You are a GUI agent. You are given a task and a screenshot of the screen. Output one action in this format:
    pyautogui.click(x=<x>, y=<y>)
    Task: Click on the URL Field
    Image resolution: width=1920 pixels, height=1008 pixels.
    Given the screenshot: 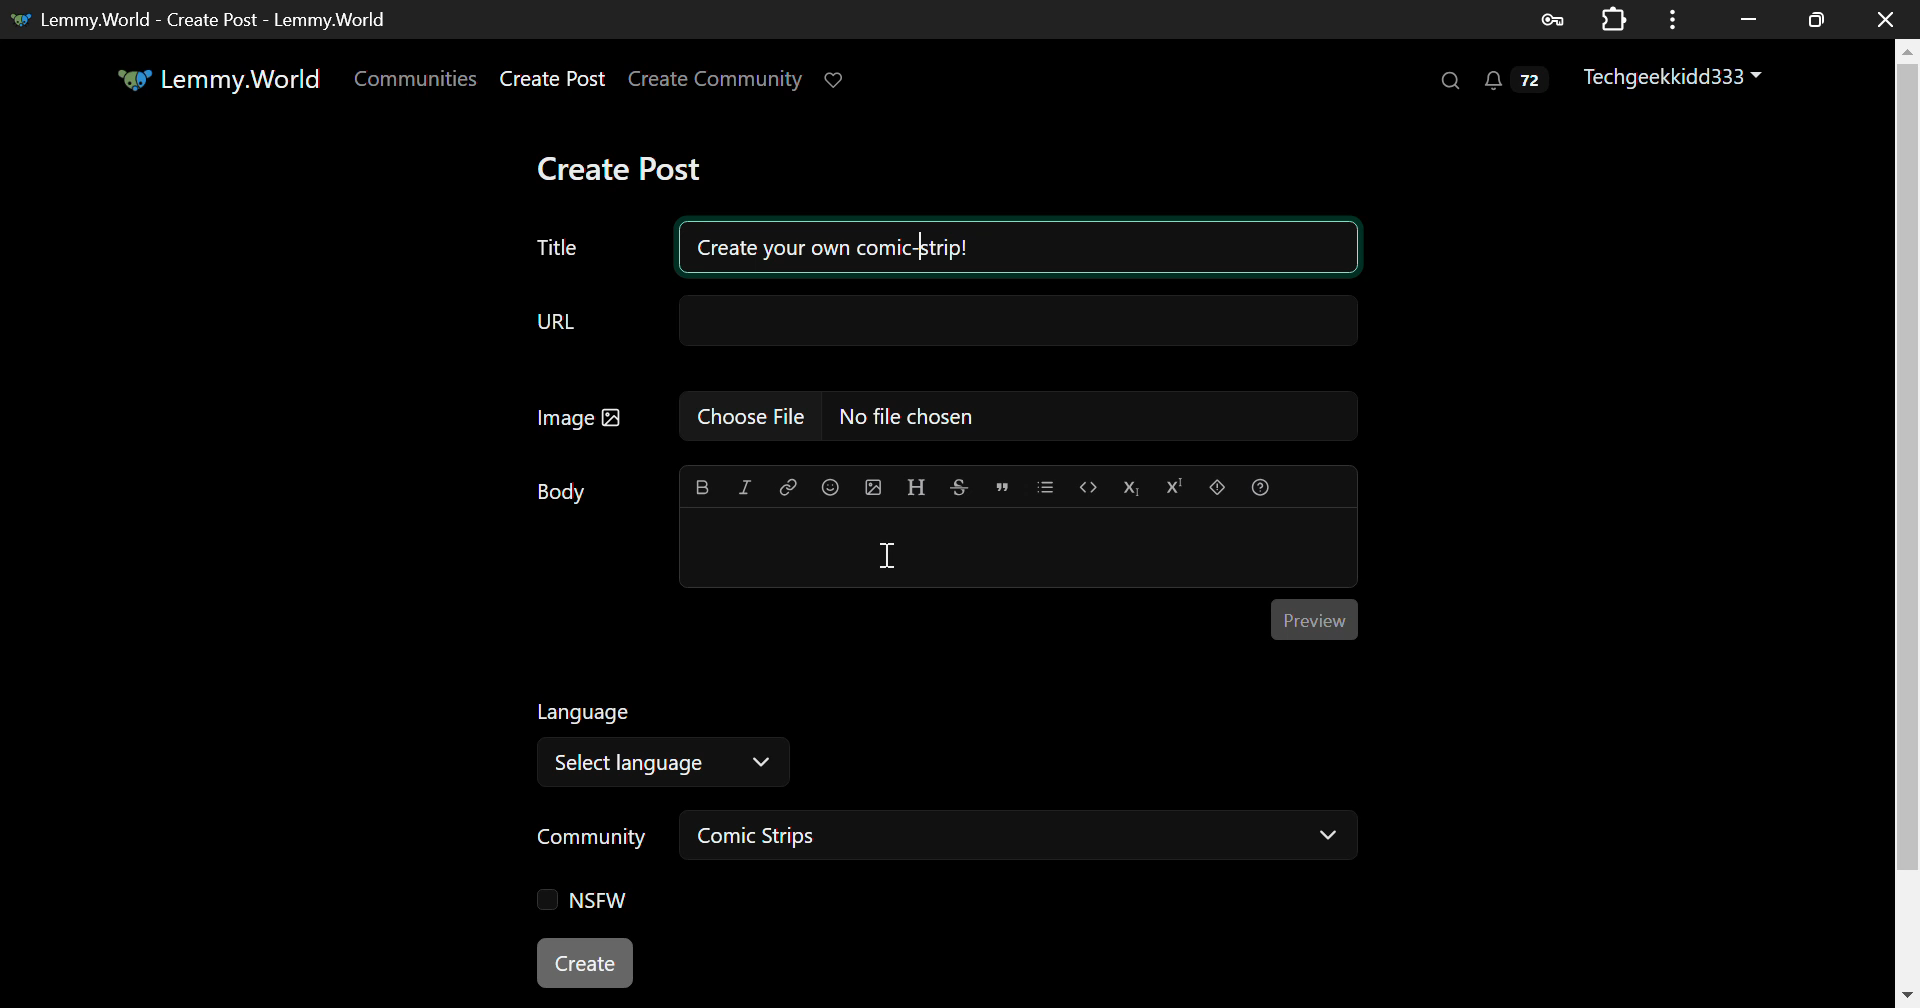 What is the action you would take?
    pyautogui.click(x=940, y=322)
    